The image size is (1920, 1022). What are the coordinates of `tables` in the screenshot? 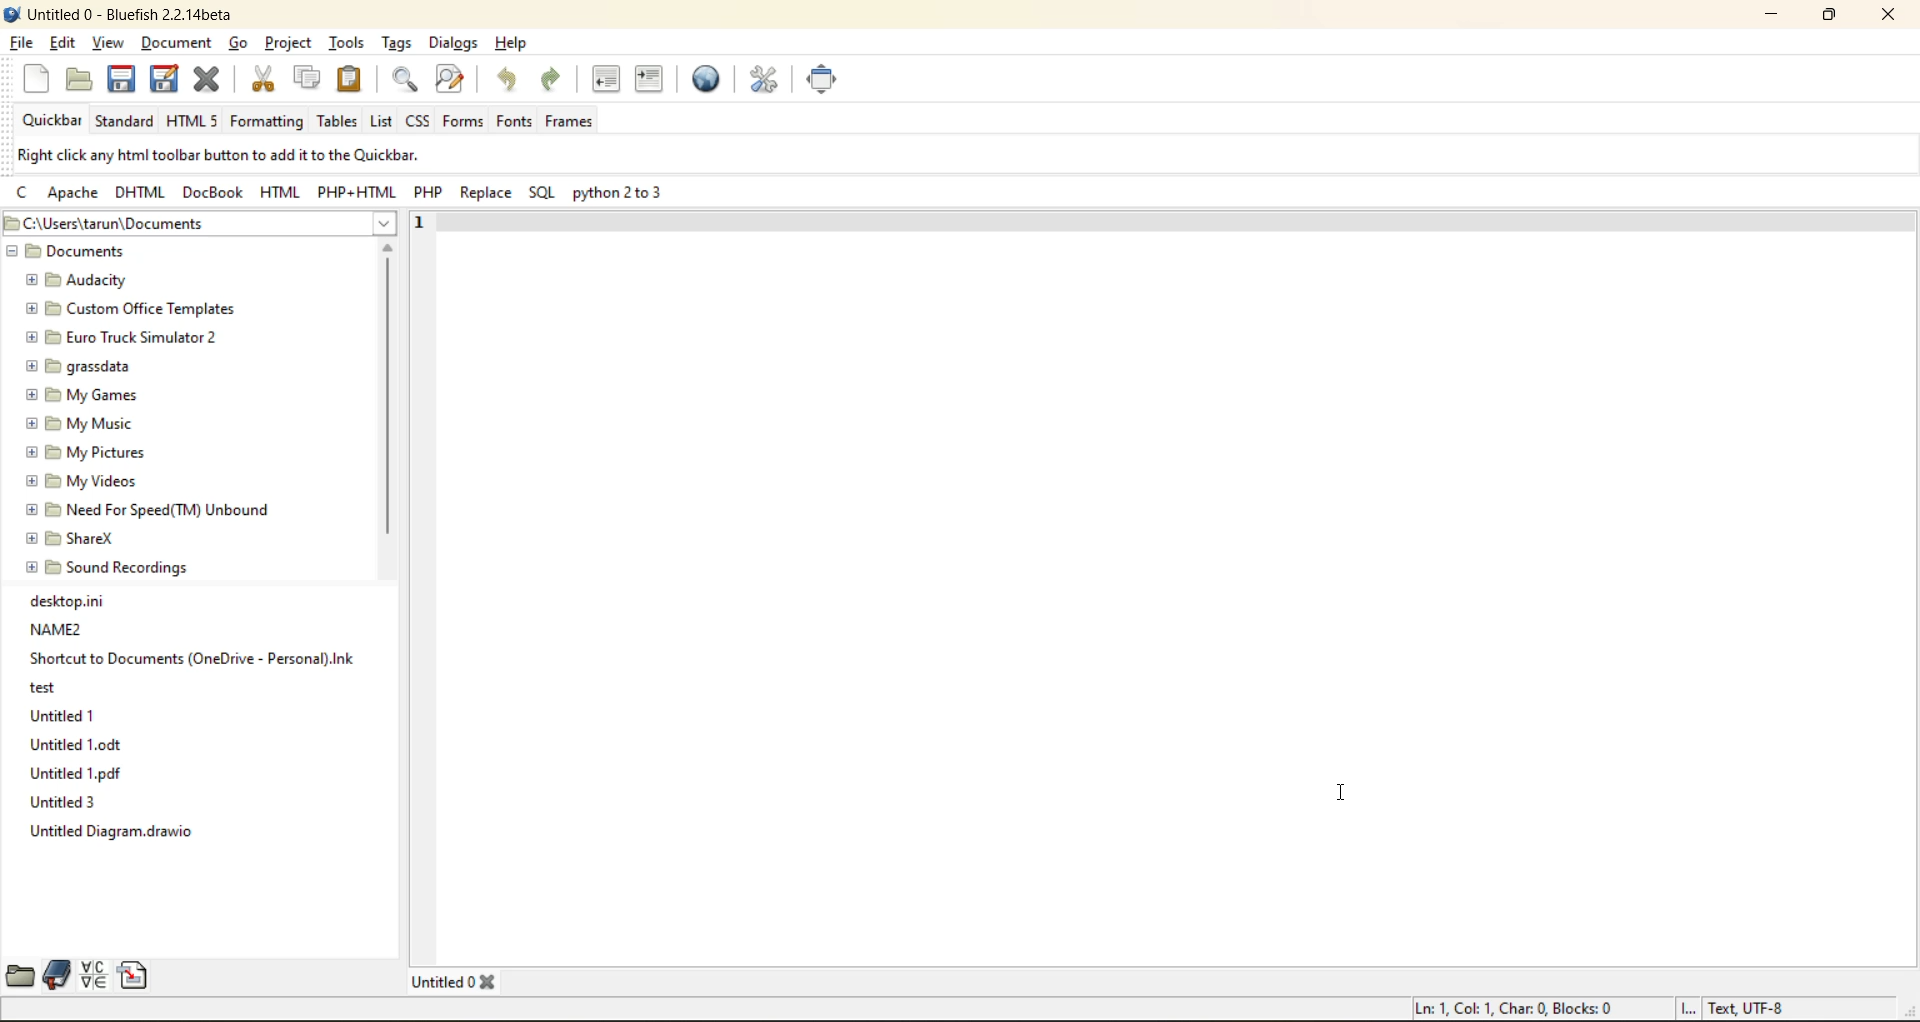 It's located at (336, 123).